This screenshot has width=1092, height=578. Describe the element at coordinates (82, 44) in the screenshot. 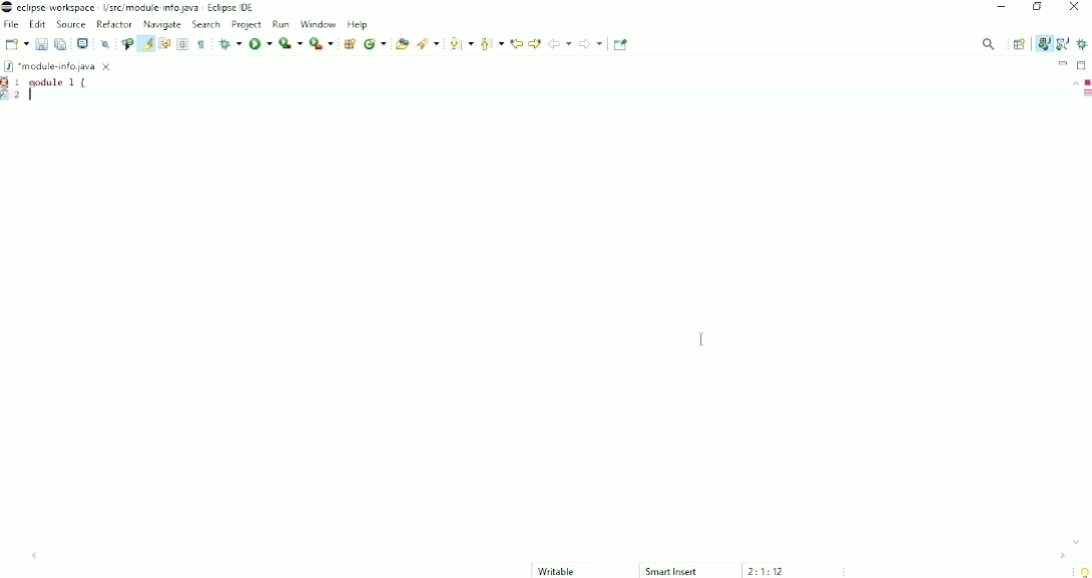

I see `Open a terminal` at that location.